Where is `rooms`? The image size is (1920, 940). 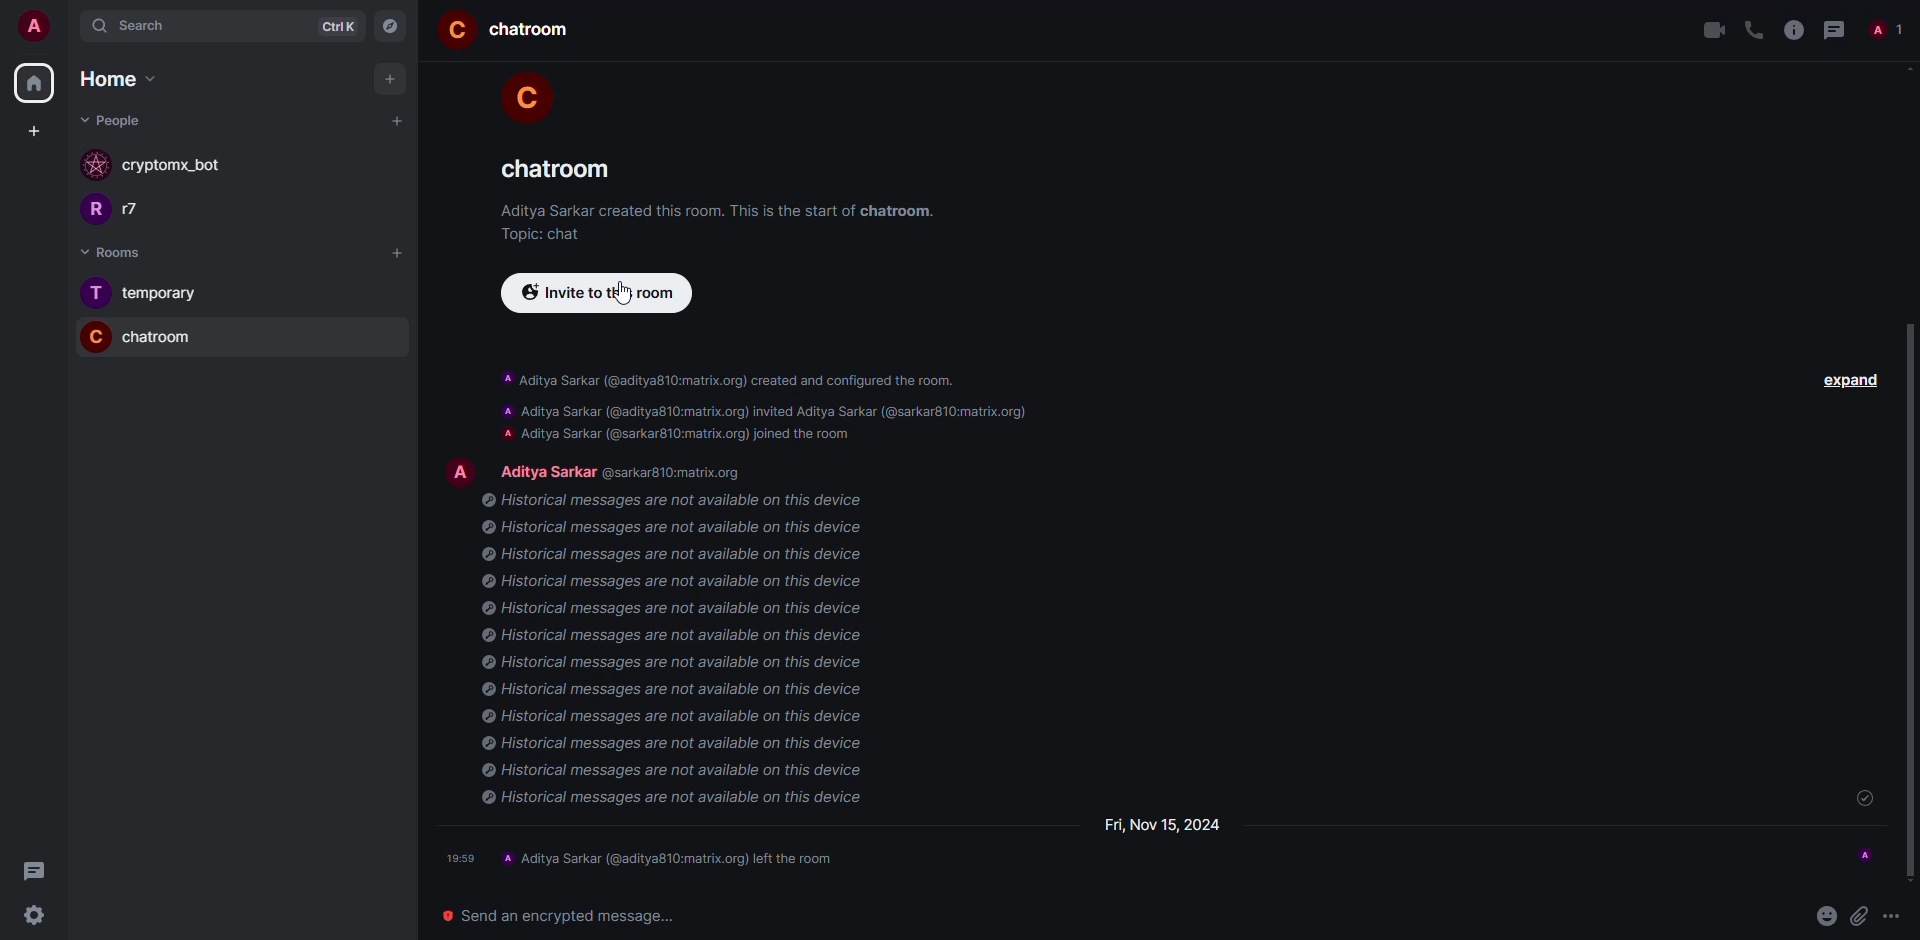
rooms is located at coordinates (105, 252).